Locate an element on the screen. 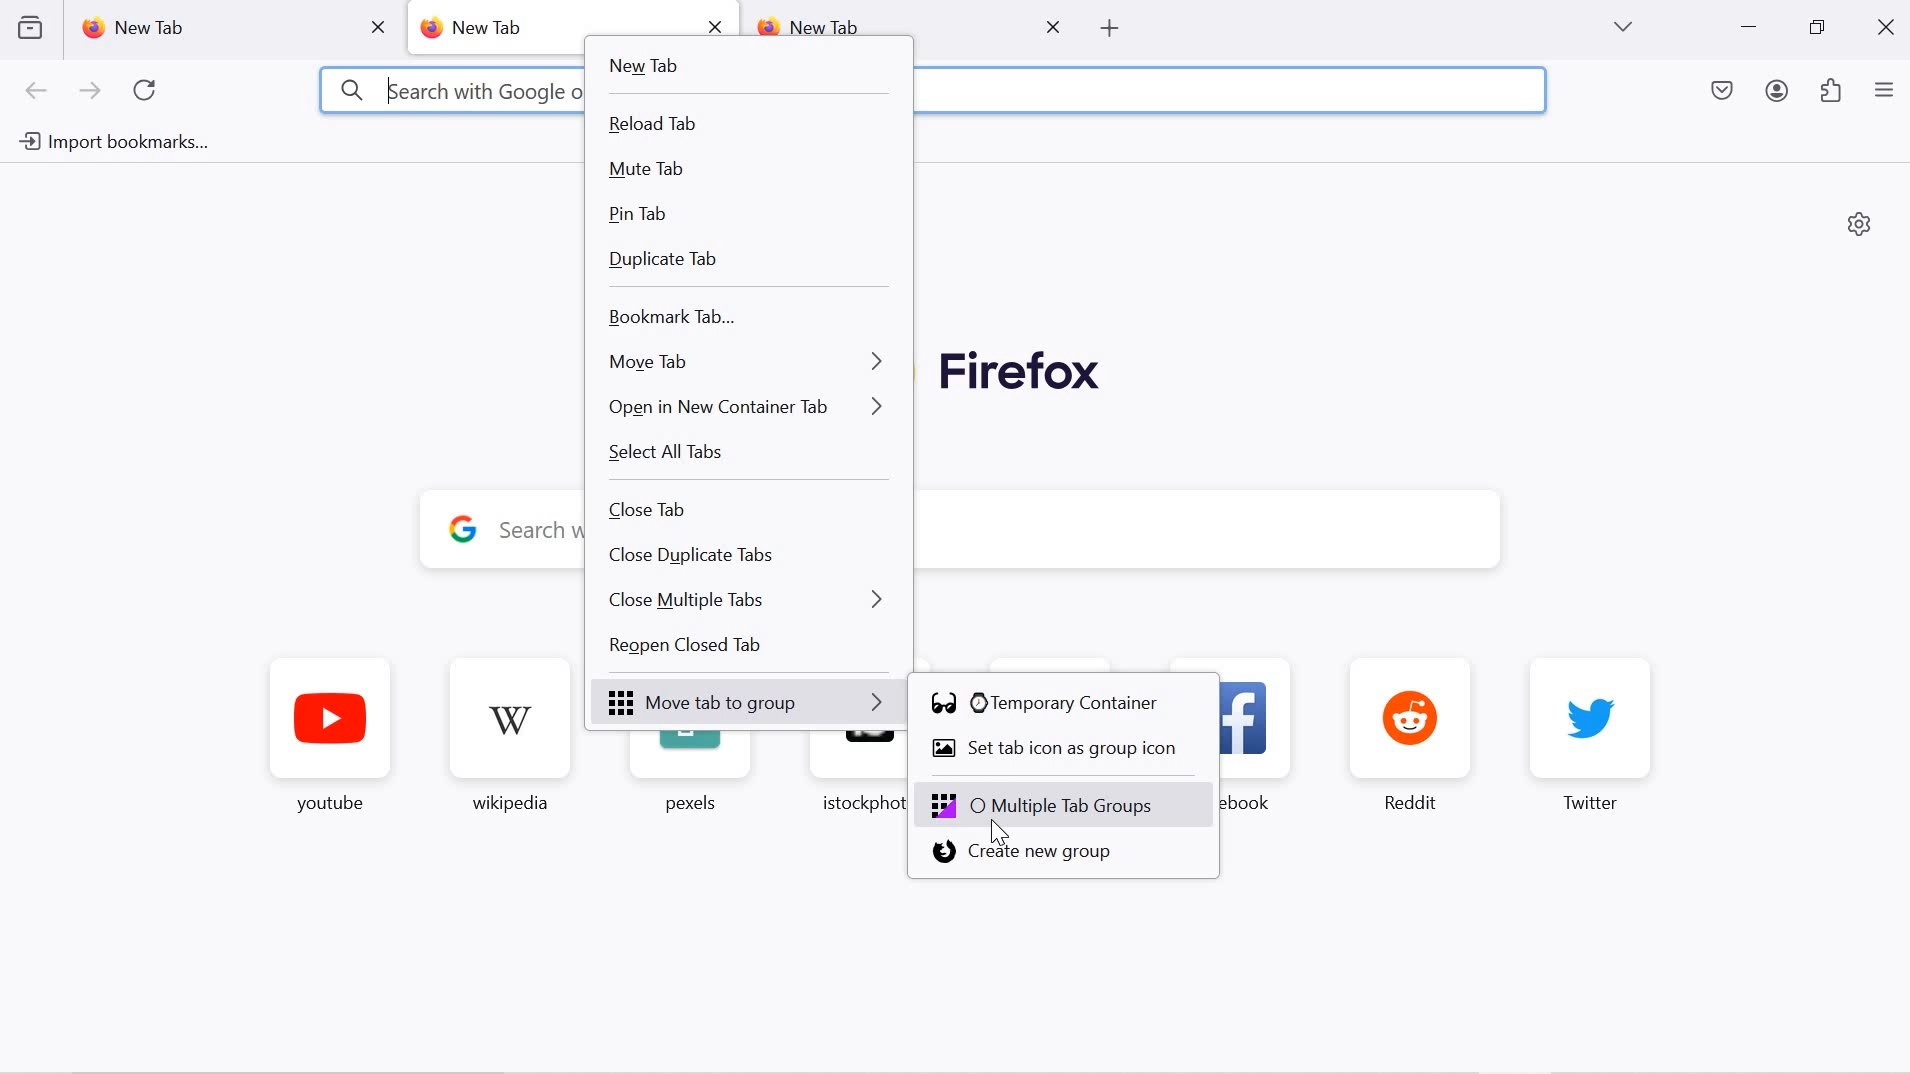 This screenshot has height=1074, width=1910. wikipedia is located at coordinates (512, 737).